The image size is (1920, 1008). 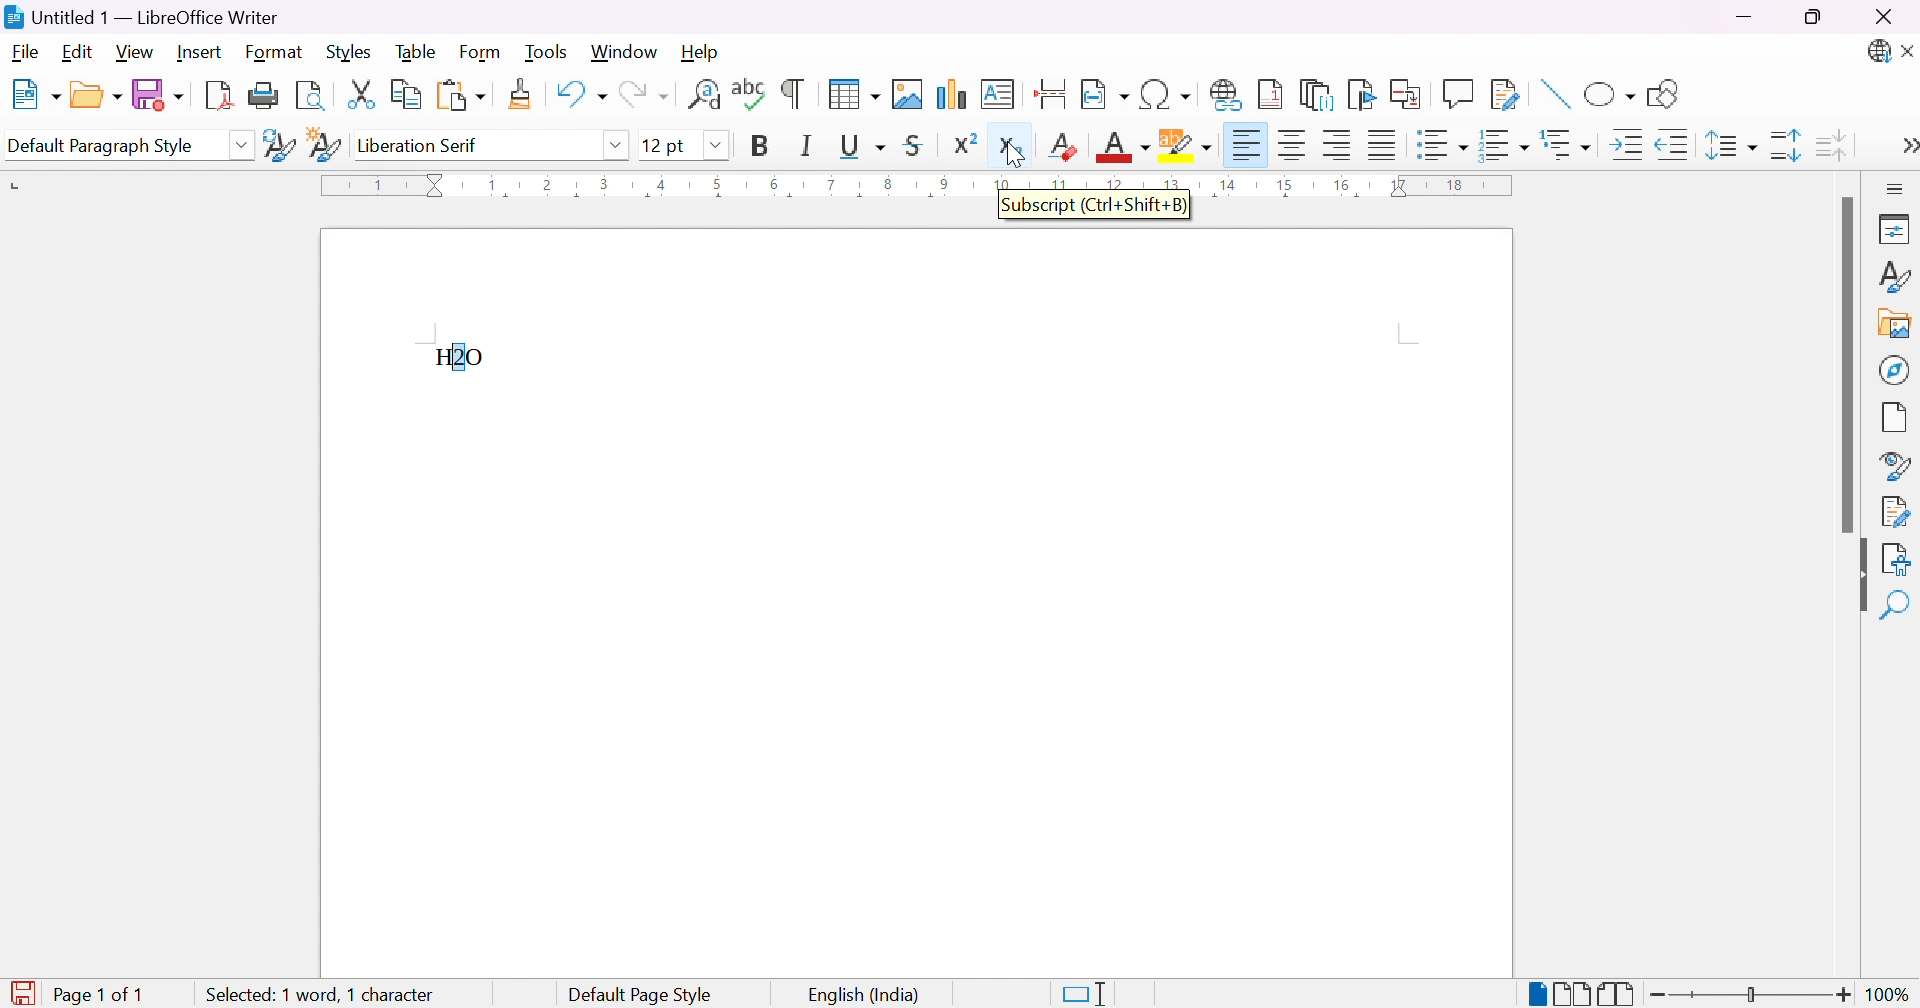 What do you see at coordinates (1271, 93) in the screenshot?
I see `Insert footnote` at bounding box center [1271, 93].